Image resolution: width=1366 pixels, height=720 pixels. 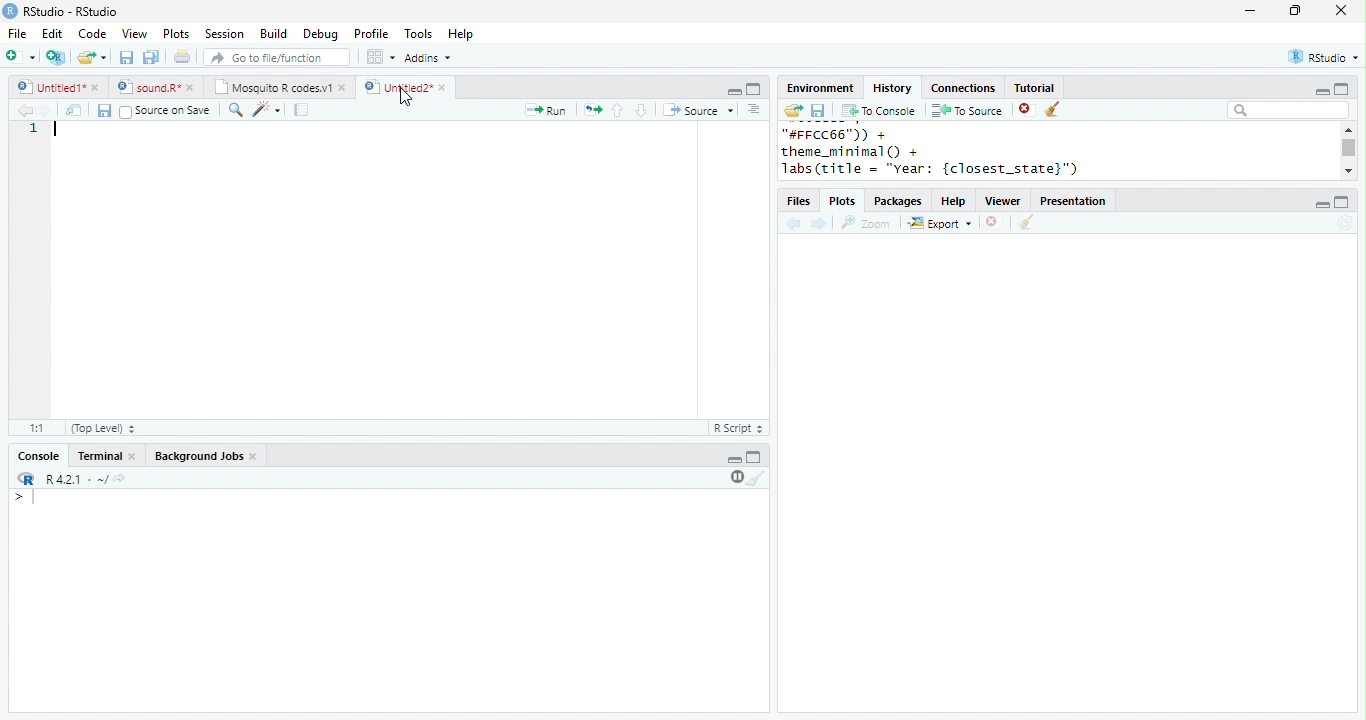 What do you see at coordinates (1288, 110) in the screenshot?
I see `search bar` at bounding box center [1288, 110].